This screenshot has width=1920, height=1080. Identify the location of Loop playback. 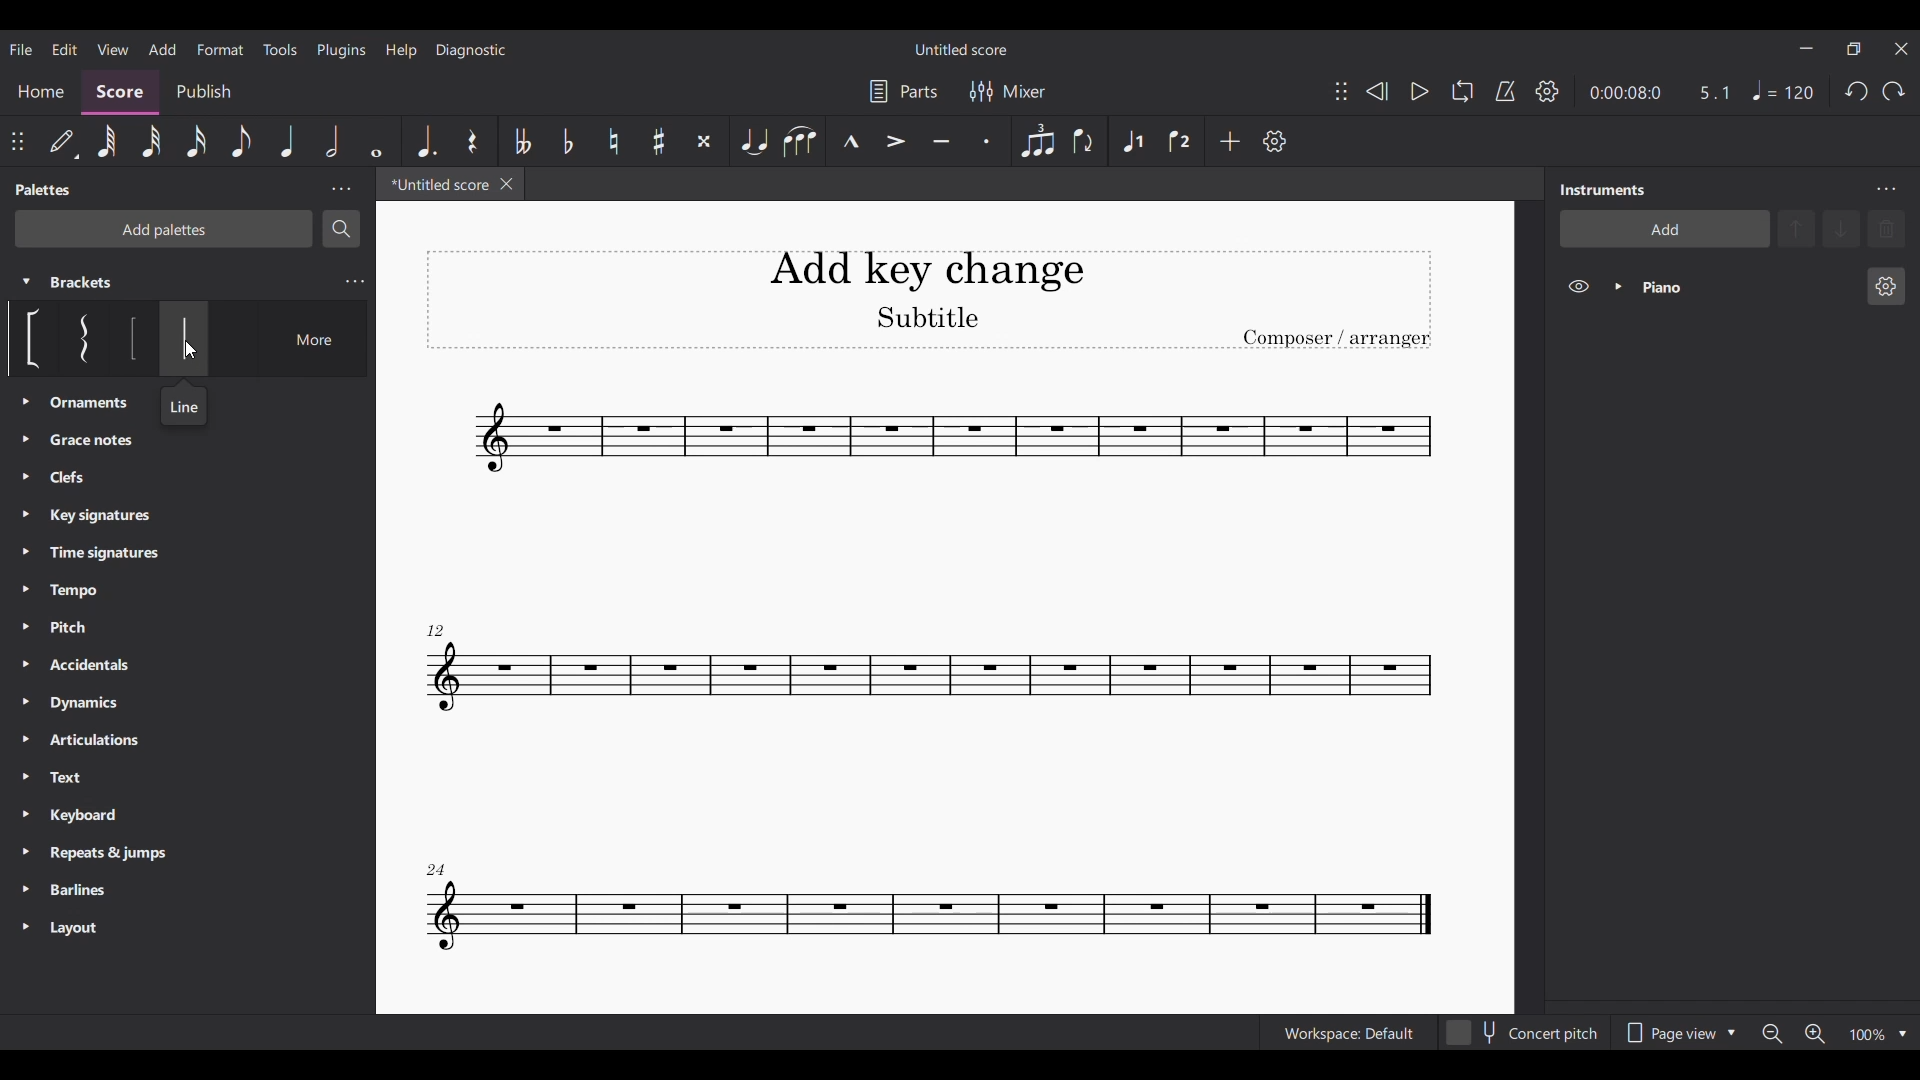
(1462, 90).